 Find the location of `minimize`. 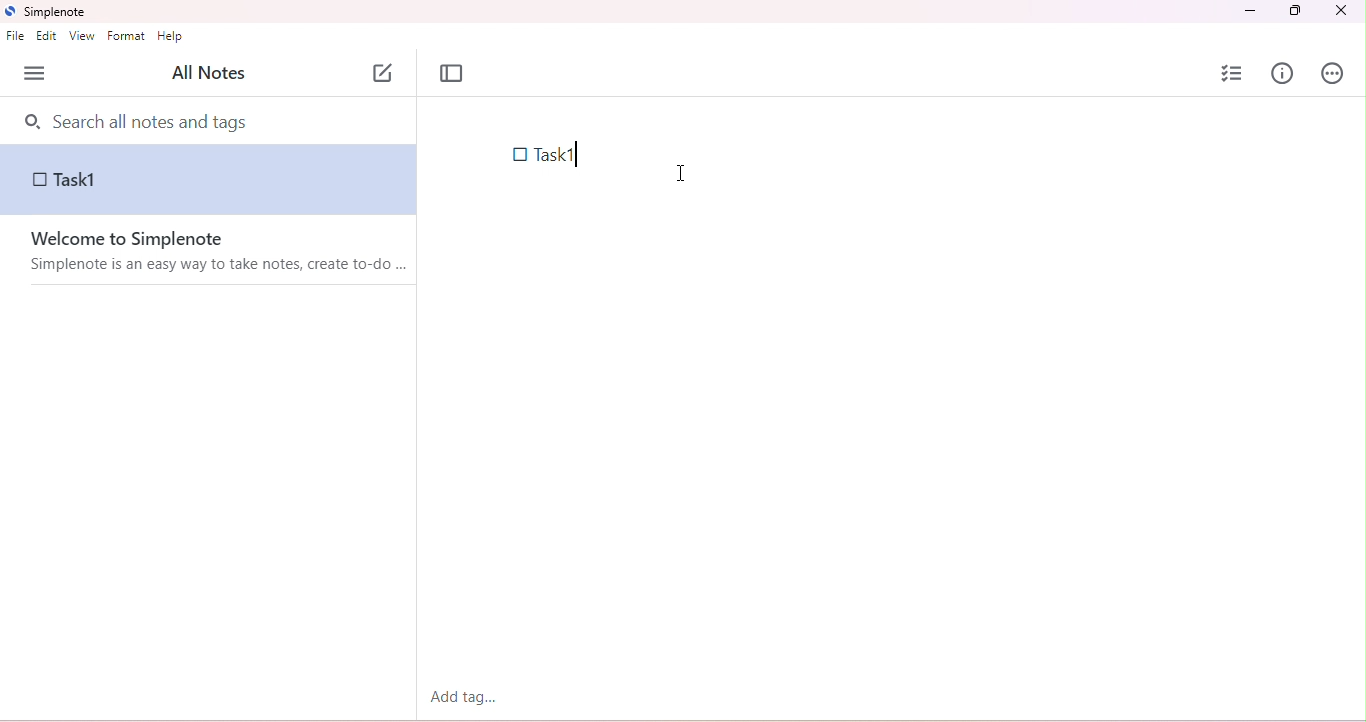

minimize is located at coordinates (1252, 11).